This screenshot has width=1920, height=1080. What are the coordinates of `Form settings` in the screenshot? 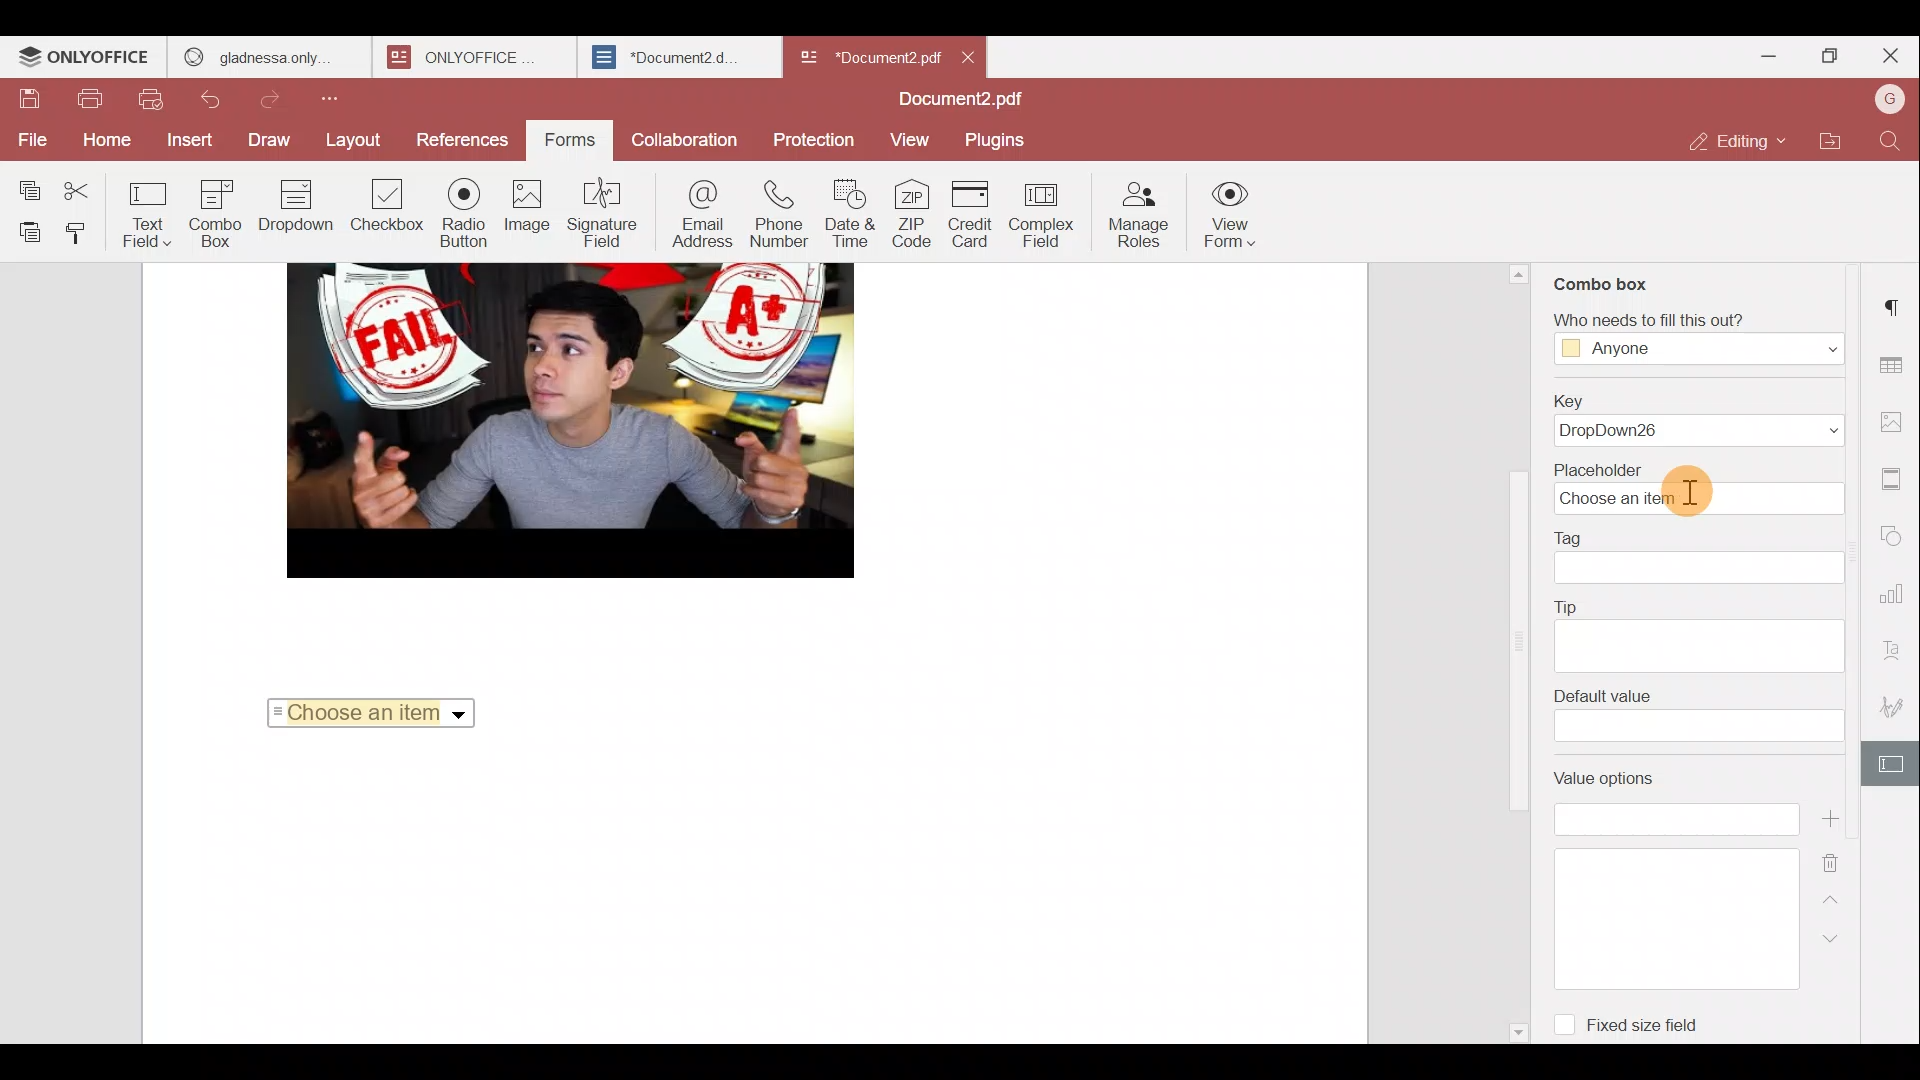 It's located at (1892, 763).